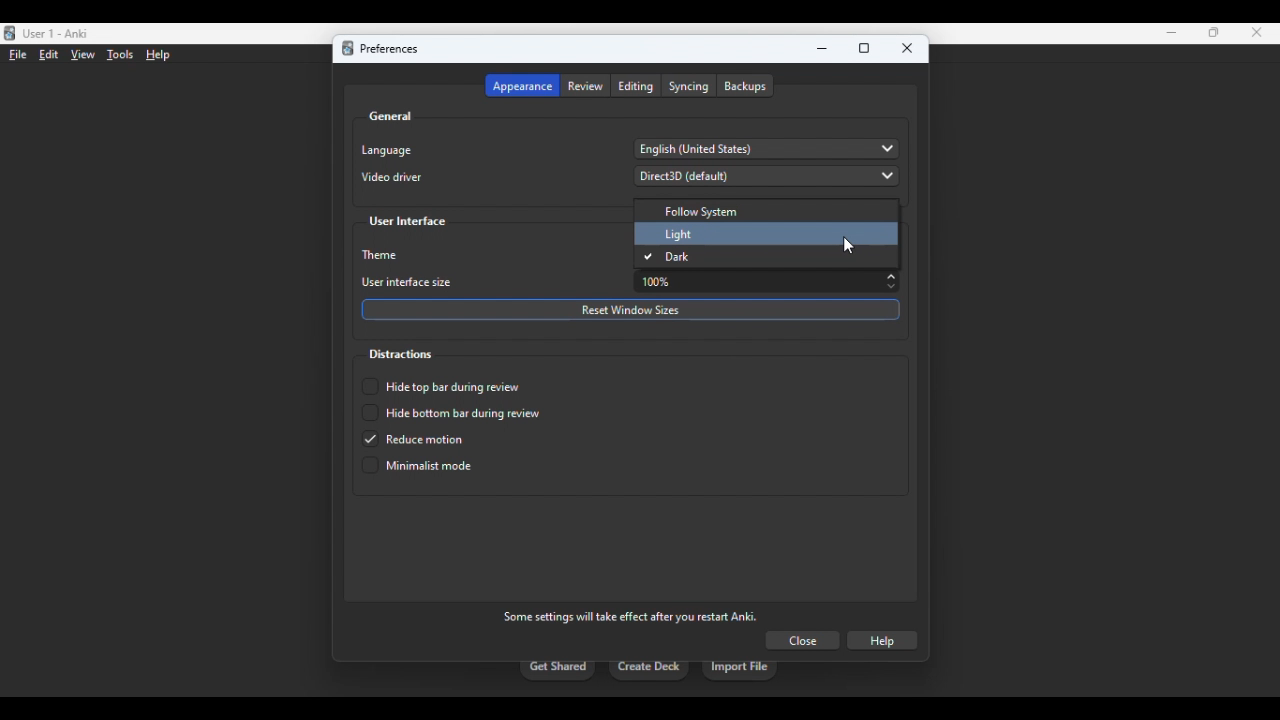 The width and height of the screenshot is (1280, 720). What do you see at coordinates (408, 222) in the screenshot?
I see `user interface` at bounding box center [408, 222].